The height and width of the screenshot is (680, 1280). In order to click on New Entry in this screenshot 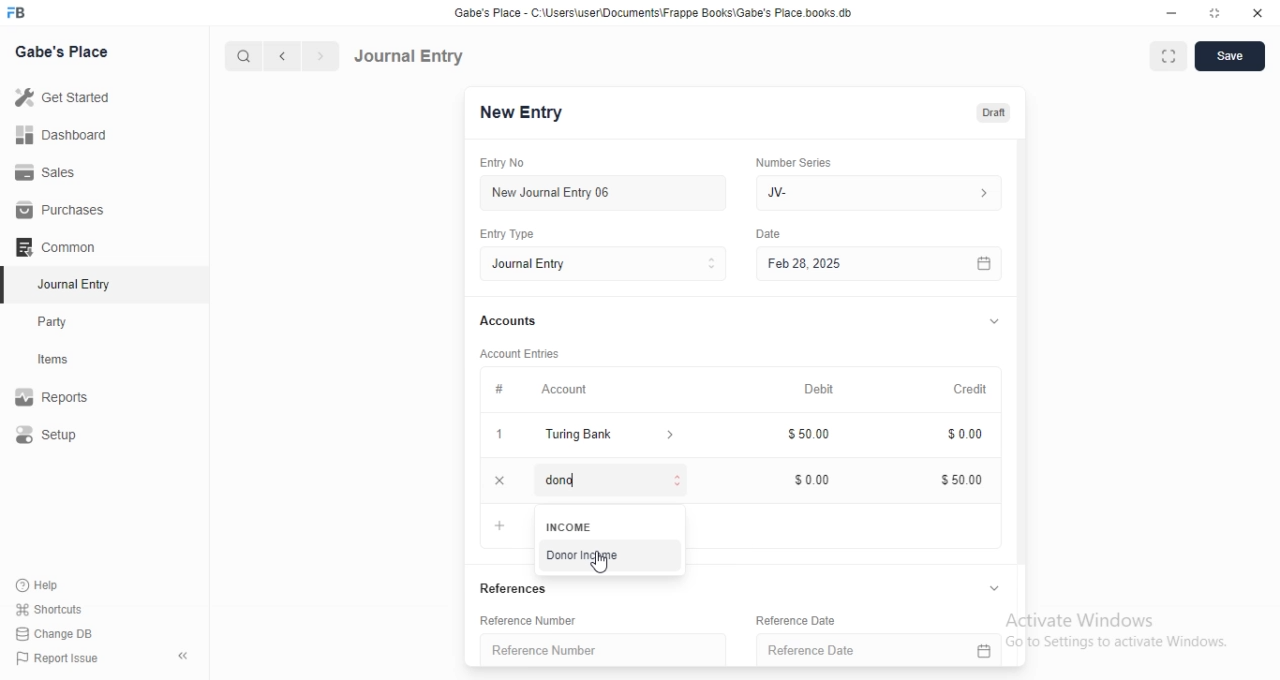, I will do `click(519, 113)`.